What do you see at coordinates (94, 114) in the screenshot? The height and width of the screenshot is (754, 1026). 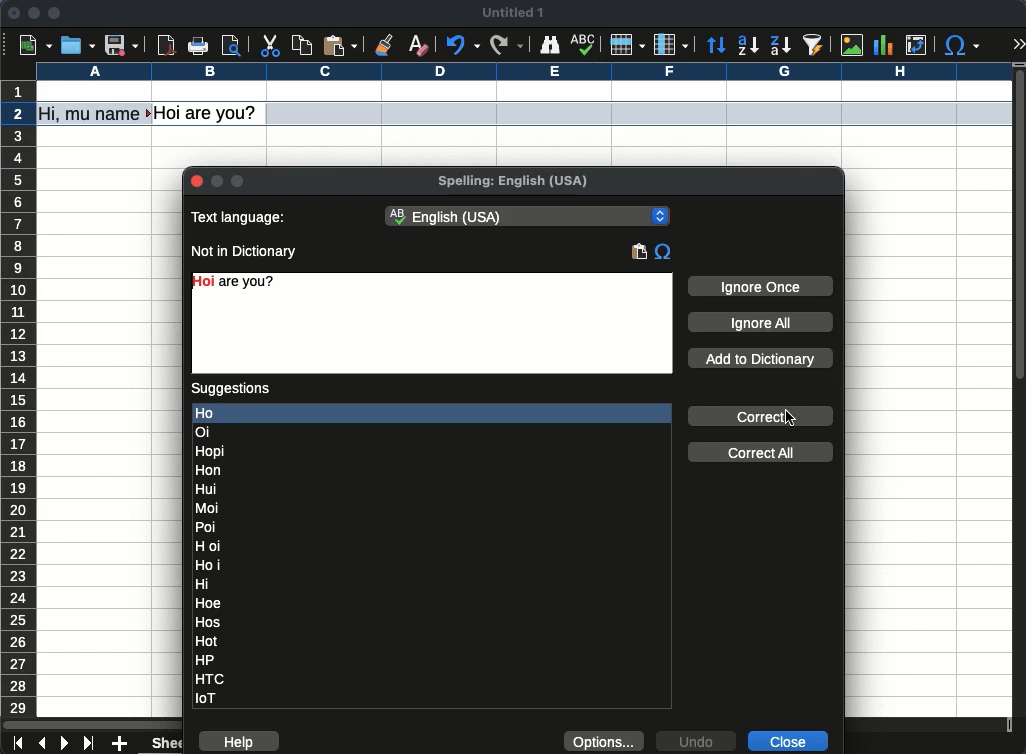 I see `Hi, my name` at bounding box center [94, 114].